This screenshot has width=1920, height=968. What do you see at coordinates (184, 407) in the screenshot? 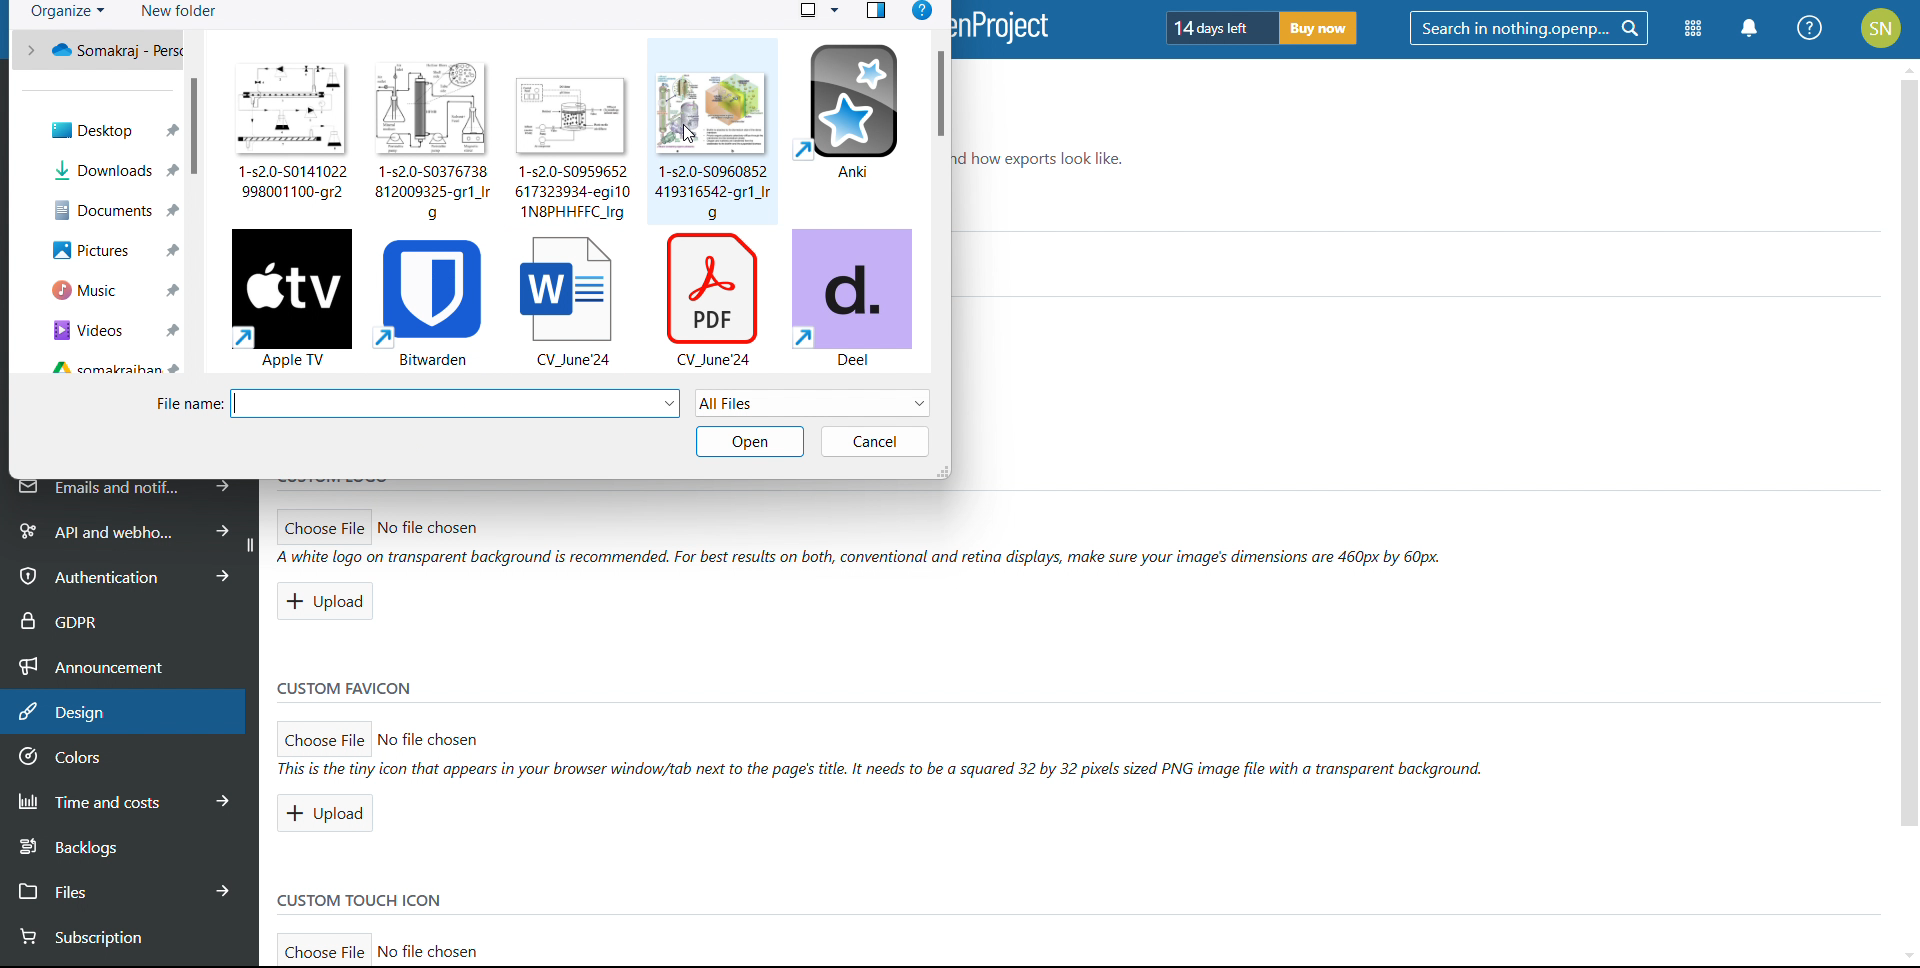
I see `File name:` at bounding box center [184, 407].